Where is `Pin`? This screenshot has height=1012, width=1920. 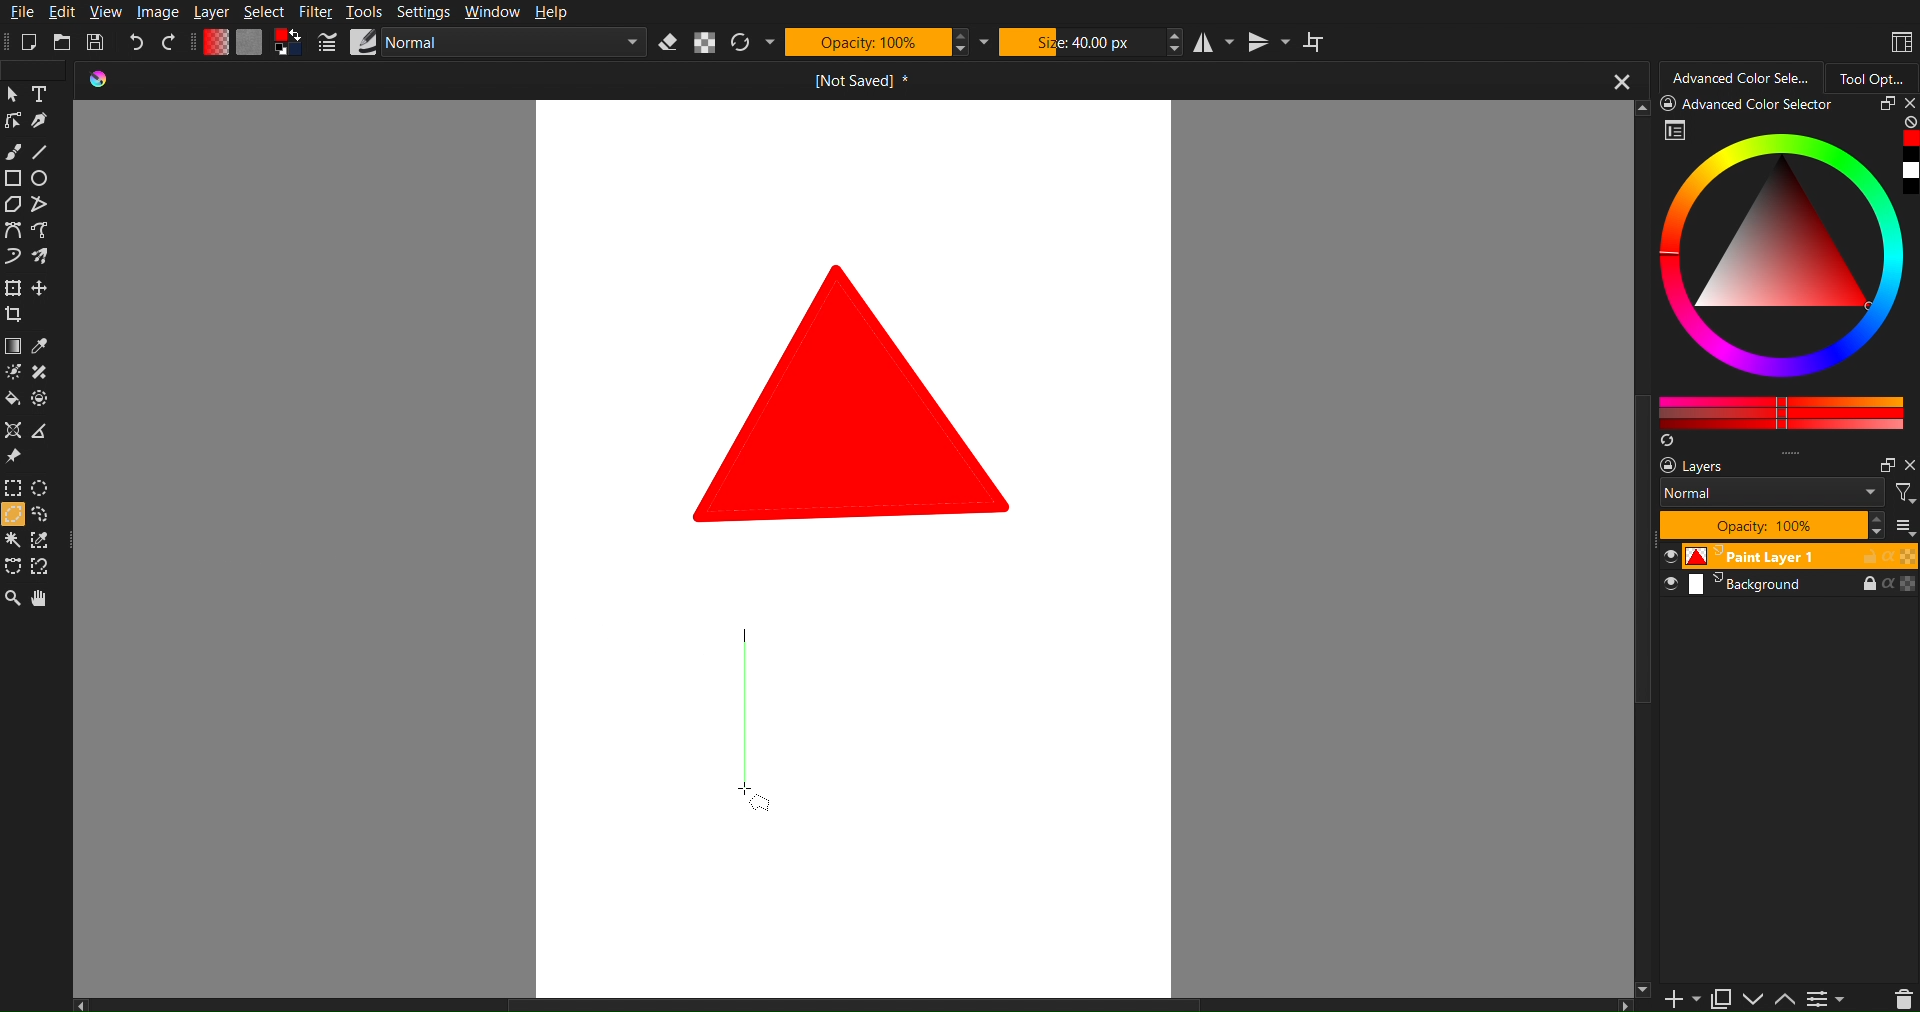
Pin is located at coordinates (12, 458).